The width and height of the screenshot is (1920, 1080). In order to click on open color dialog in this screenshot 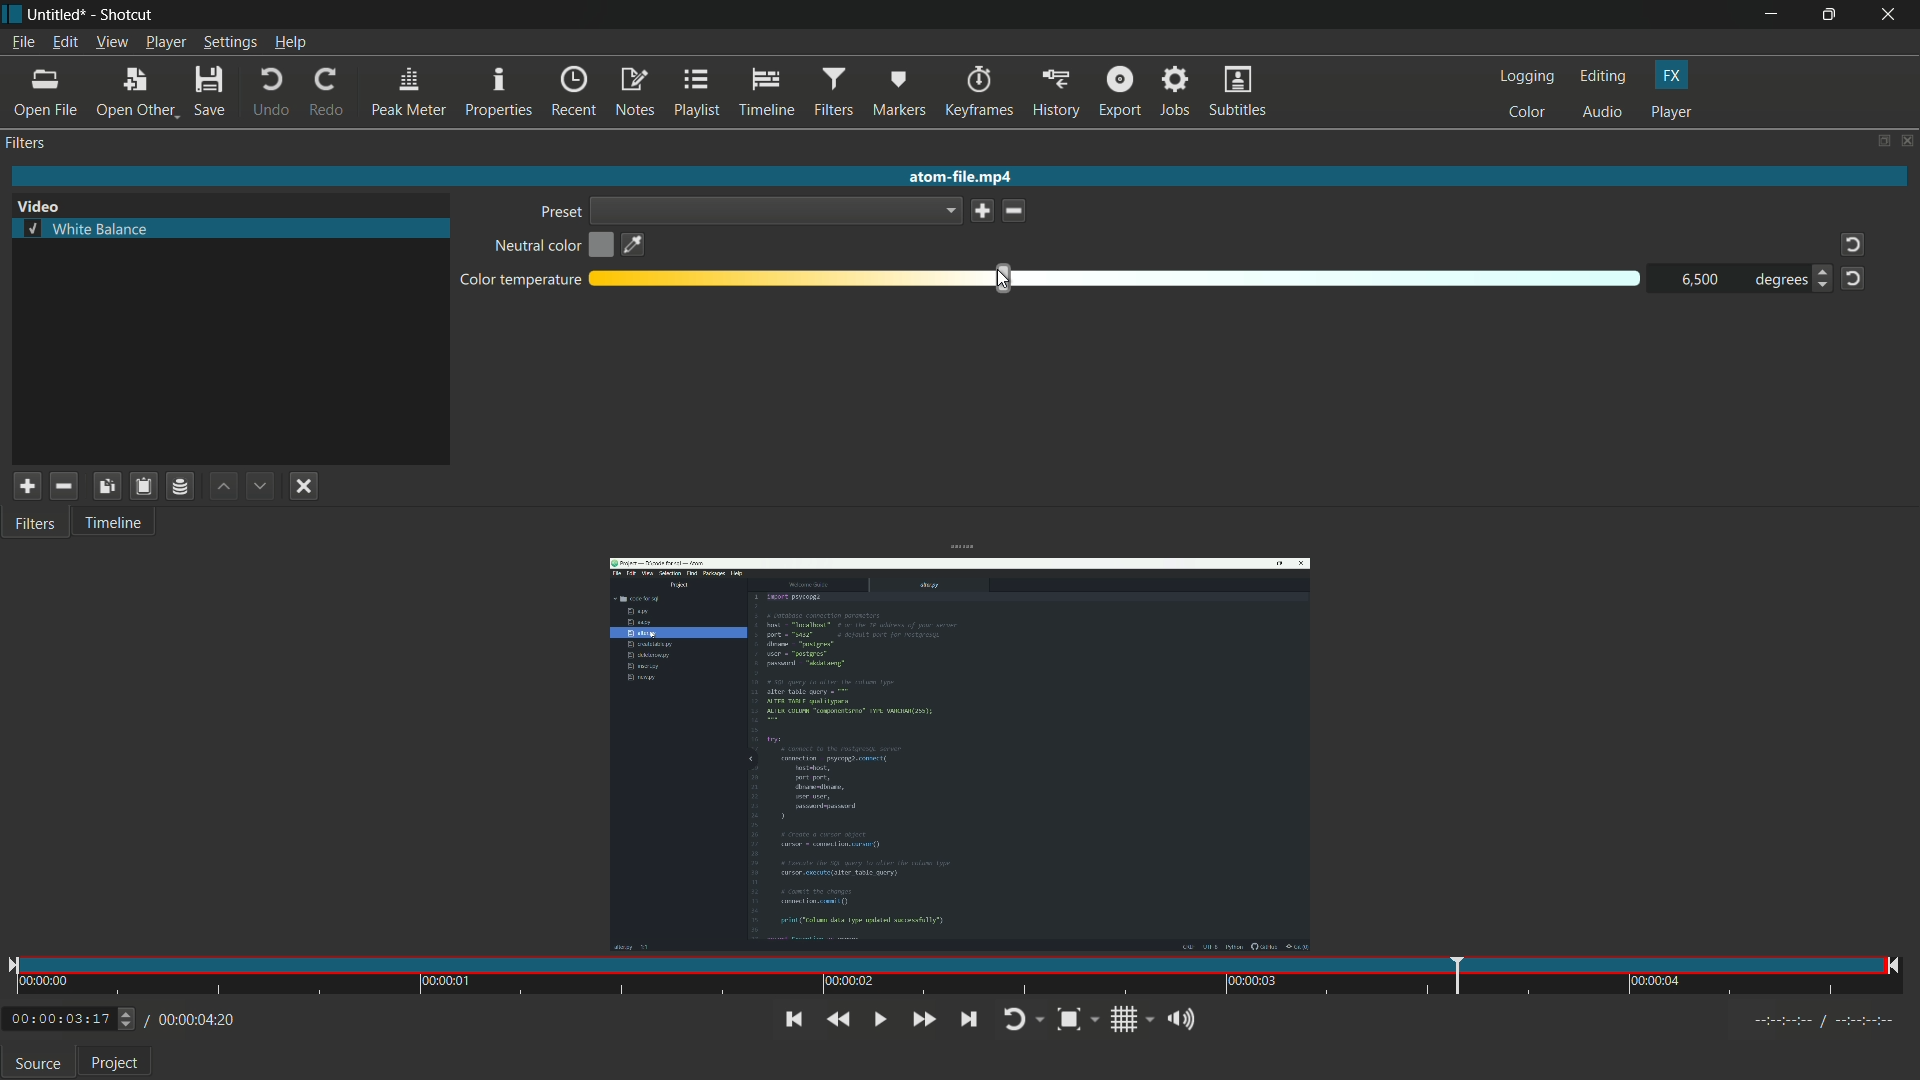, I will do `click(602, 247)`.